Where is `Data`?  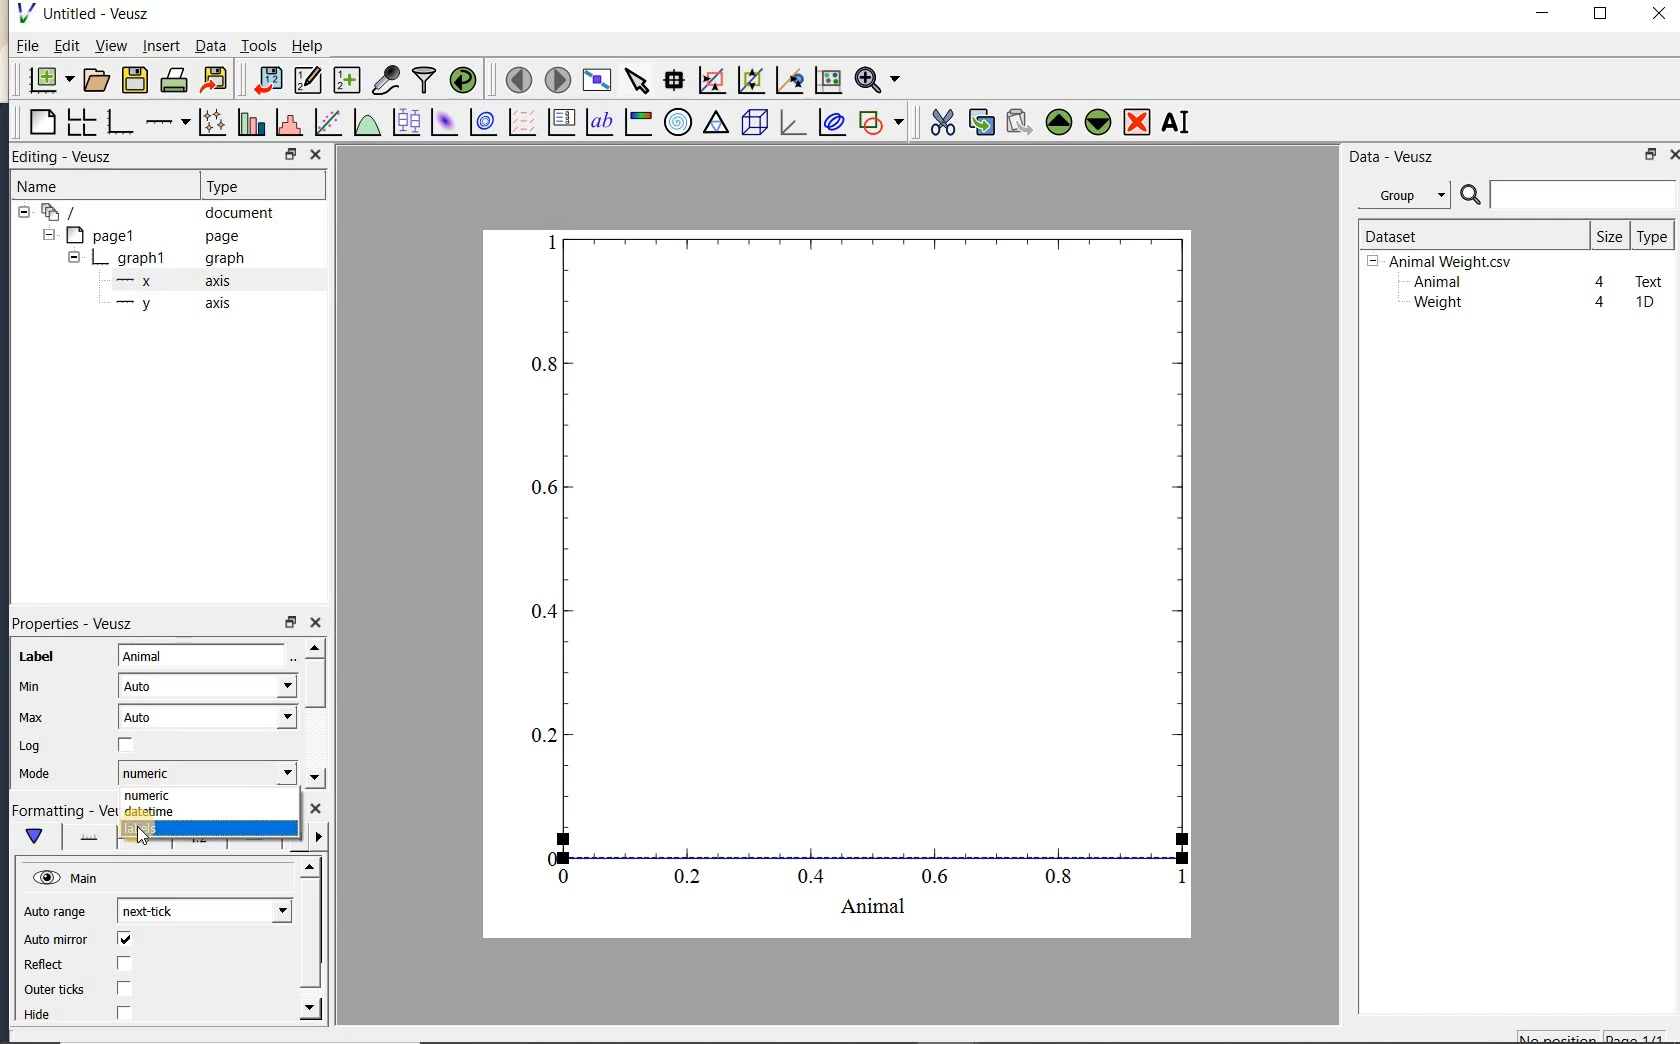
Data is located at coordinates (210, 45).